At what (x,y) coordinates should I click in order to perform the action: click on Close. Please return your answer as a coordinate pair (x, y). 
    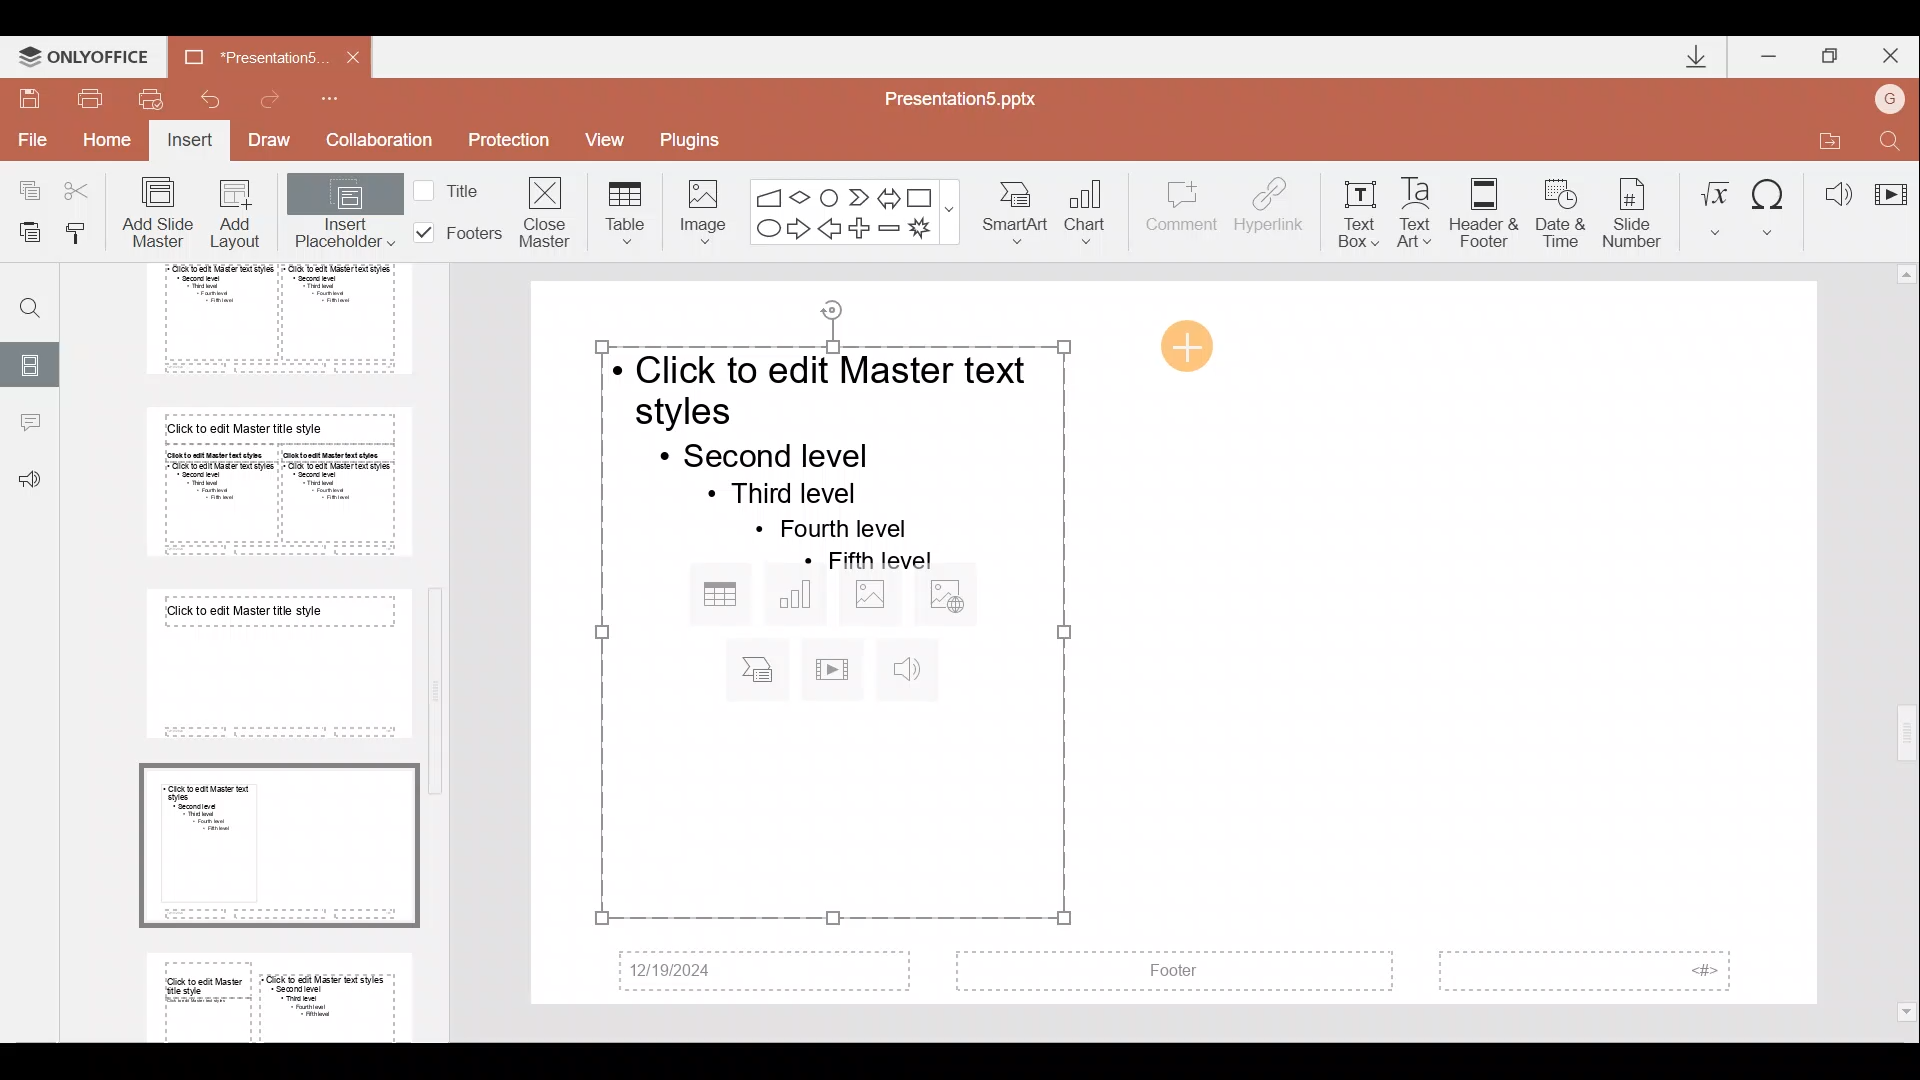
    Looking at the image, I should click on (1894, 52).